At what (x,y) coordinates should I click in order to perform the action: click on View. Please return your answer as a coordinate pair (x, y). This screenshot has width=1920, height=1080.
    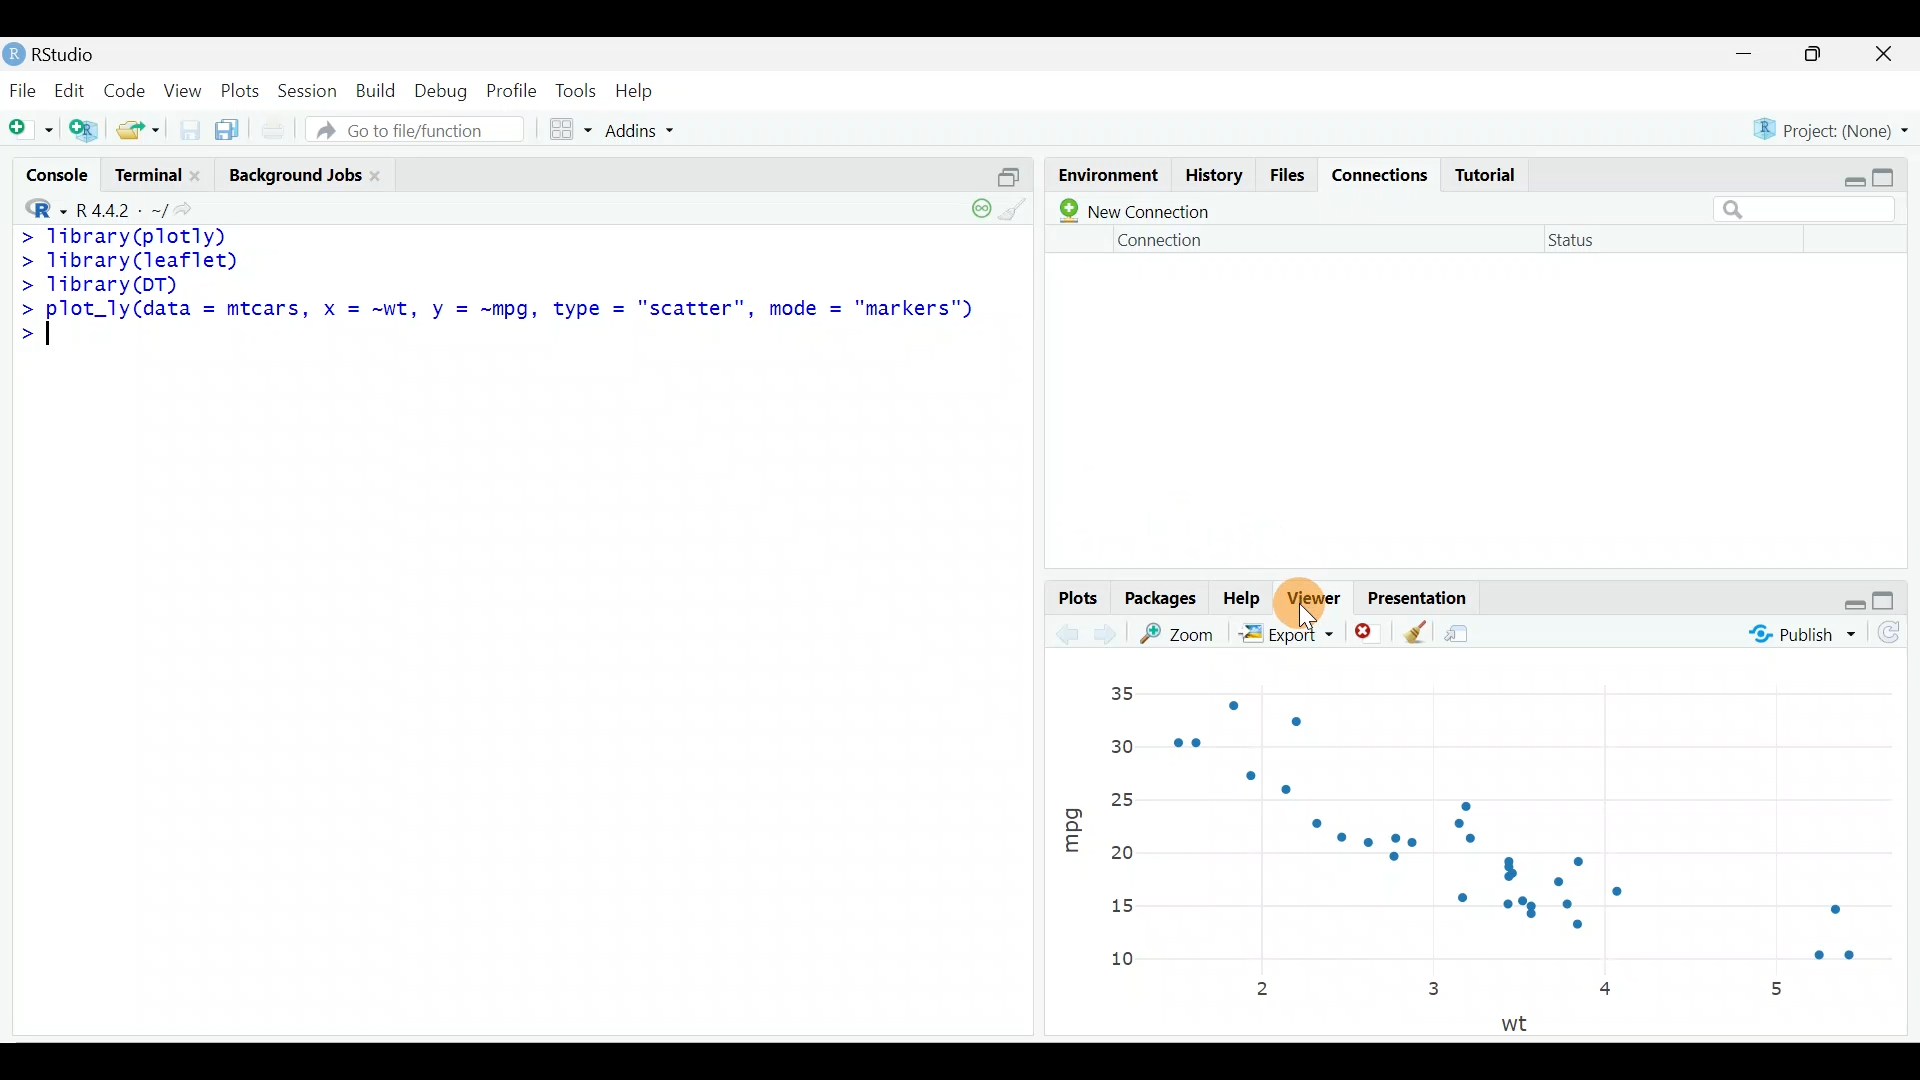
    Looking at the image, I should click on (184, 90).